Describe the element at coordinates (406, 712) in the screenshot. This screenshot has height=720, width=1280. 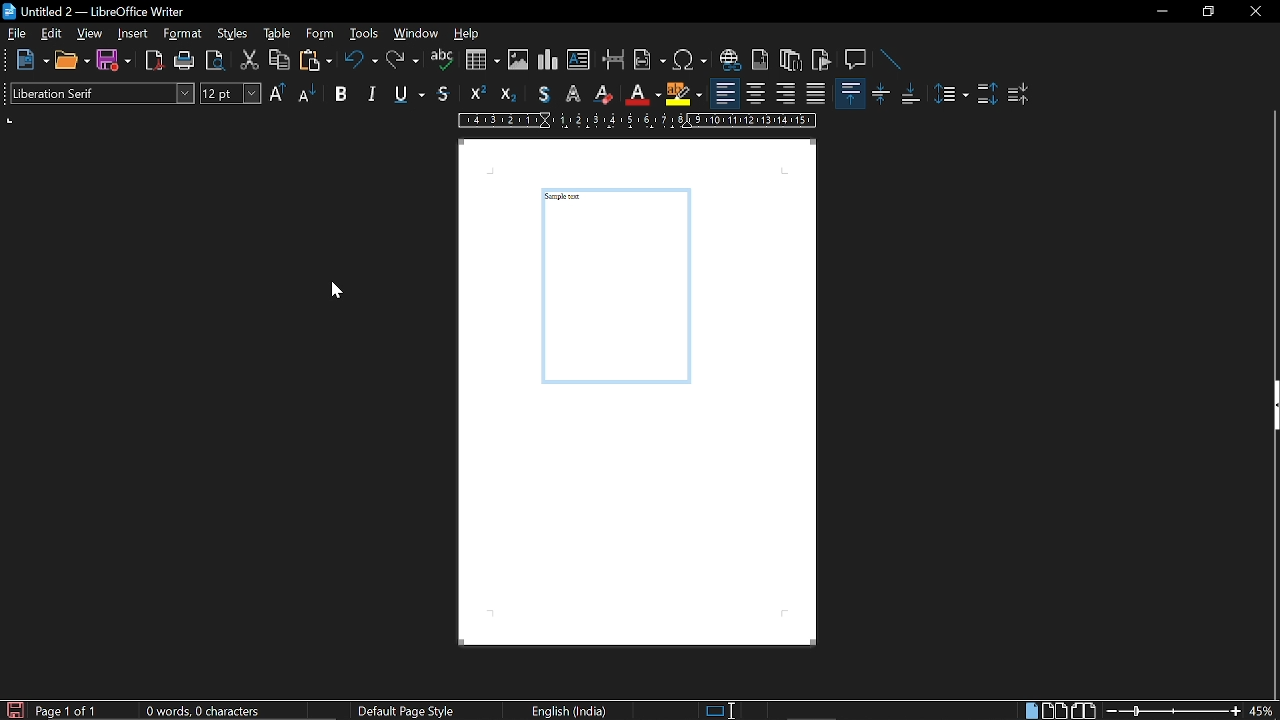
I see `Default: page style` at that location.